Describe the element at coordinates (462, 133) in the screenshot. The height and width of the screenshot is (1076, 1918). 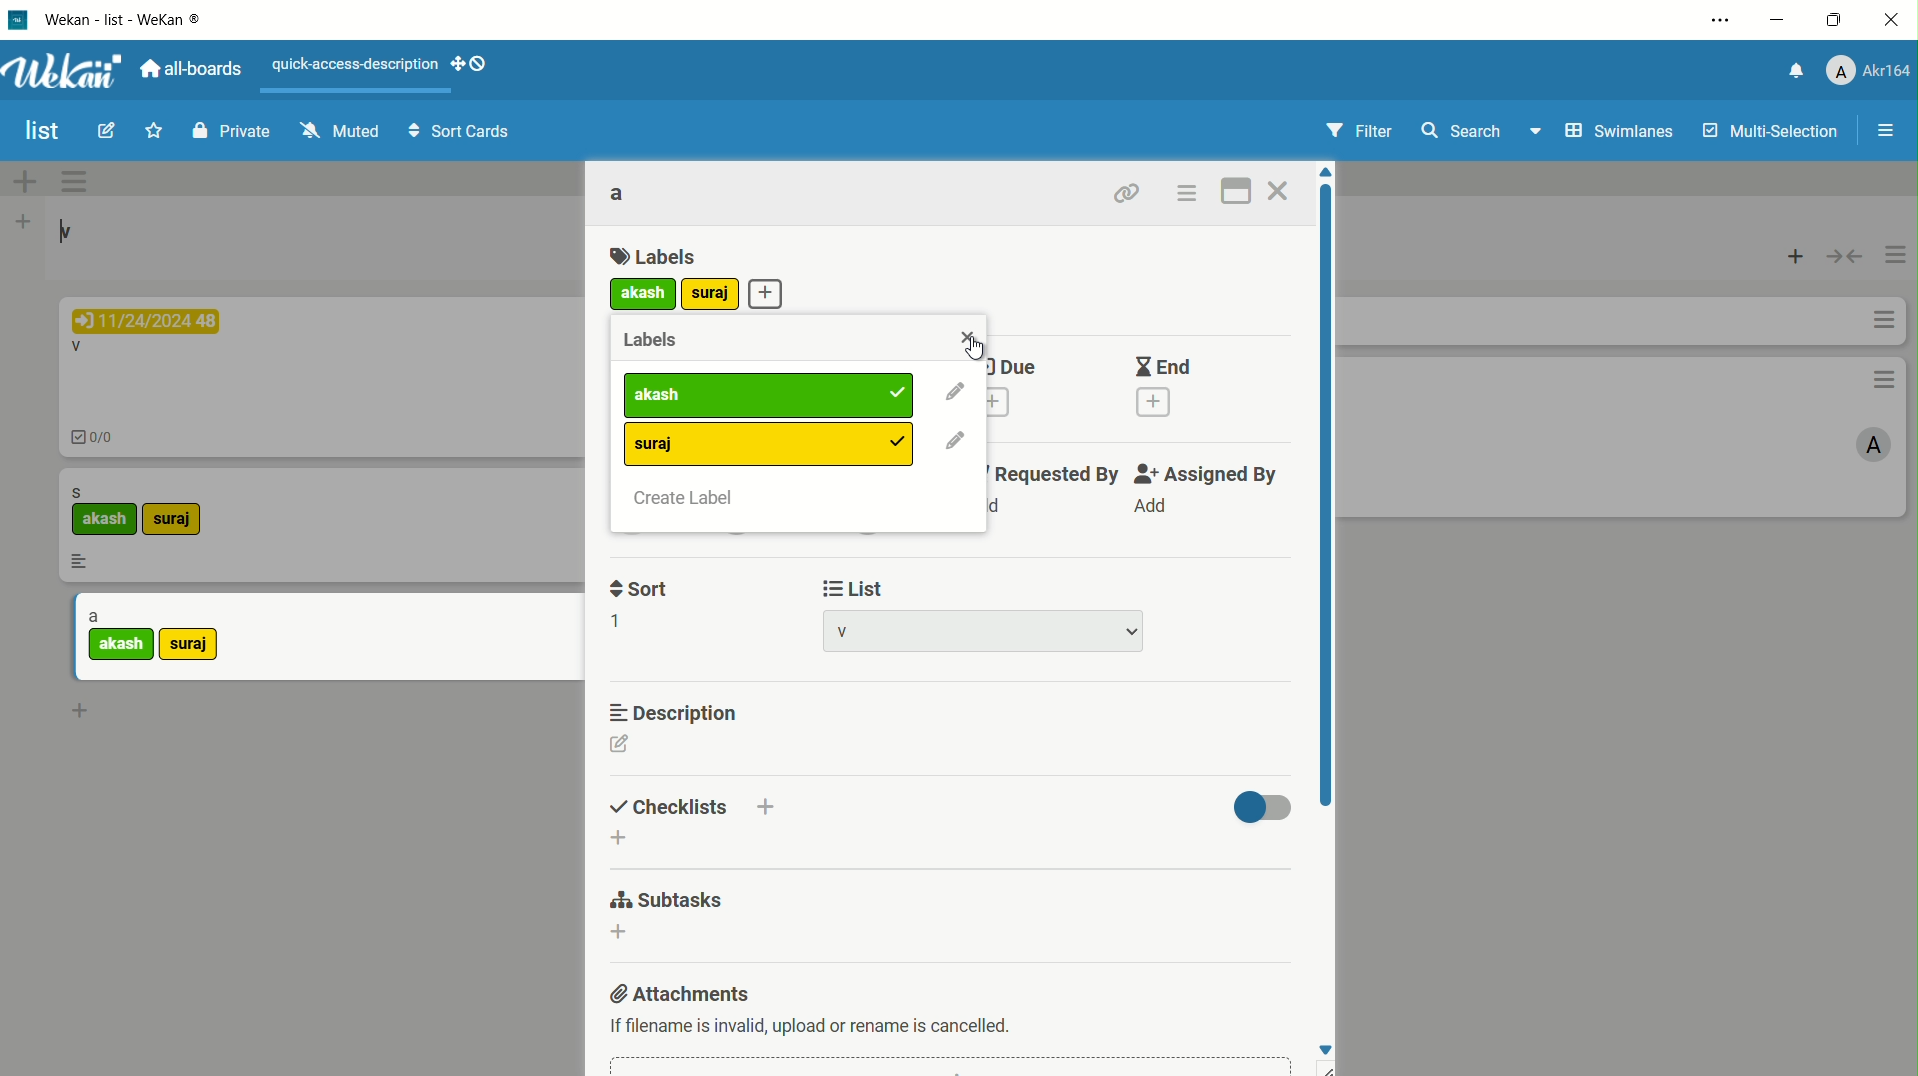
I see `sort cards` at that location.